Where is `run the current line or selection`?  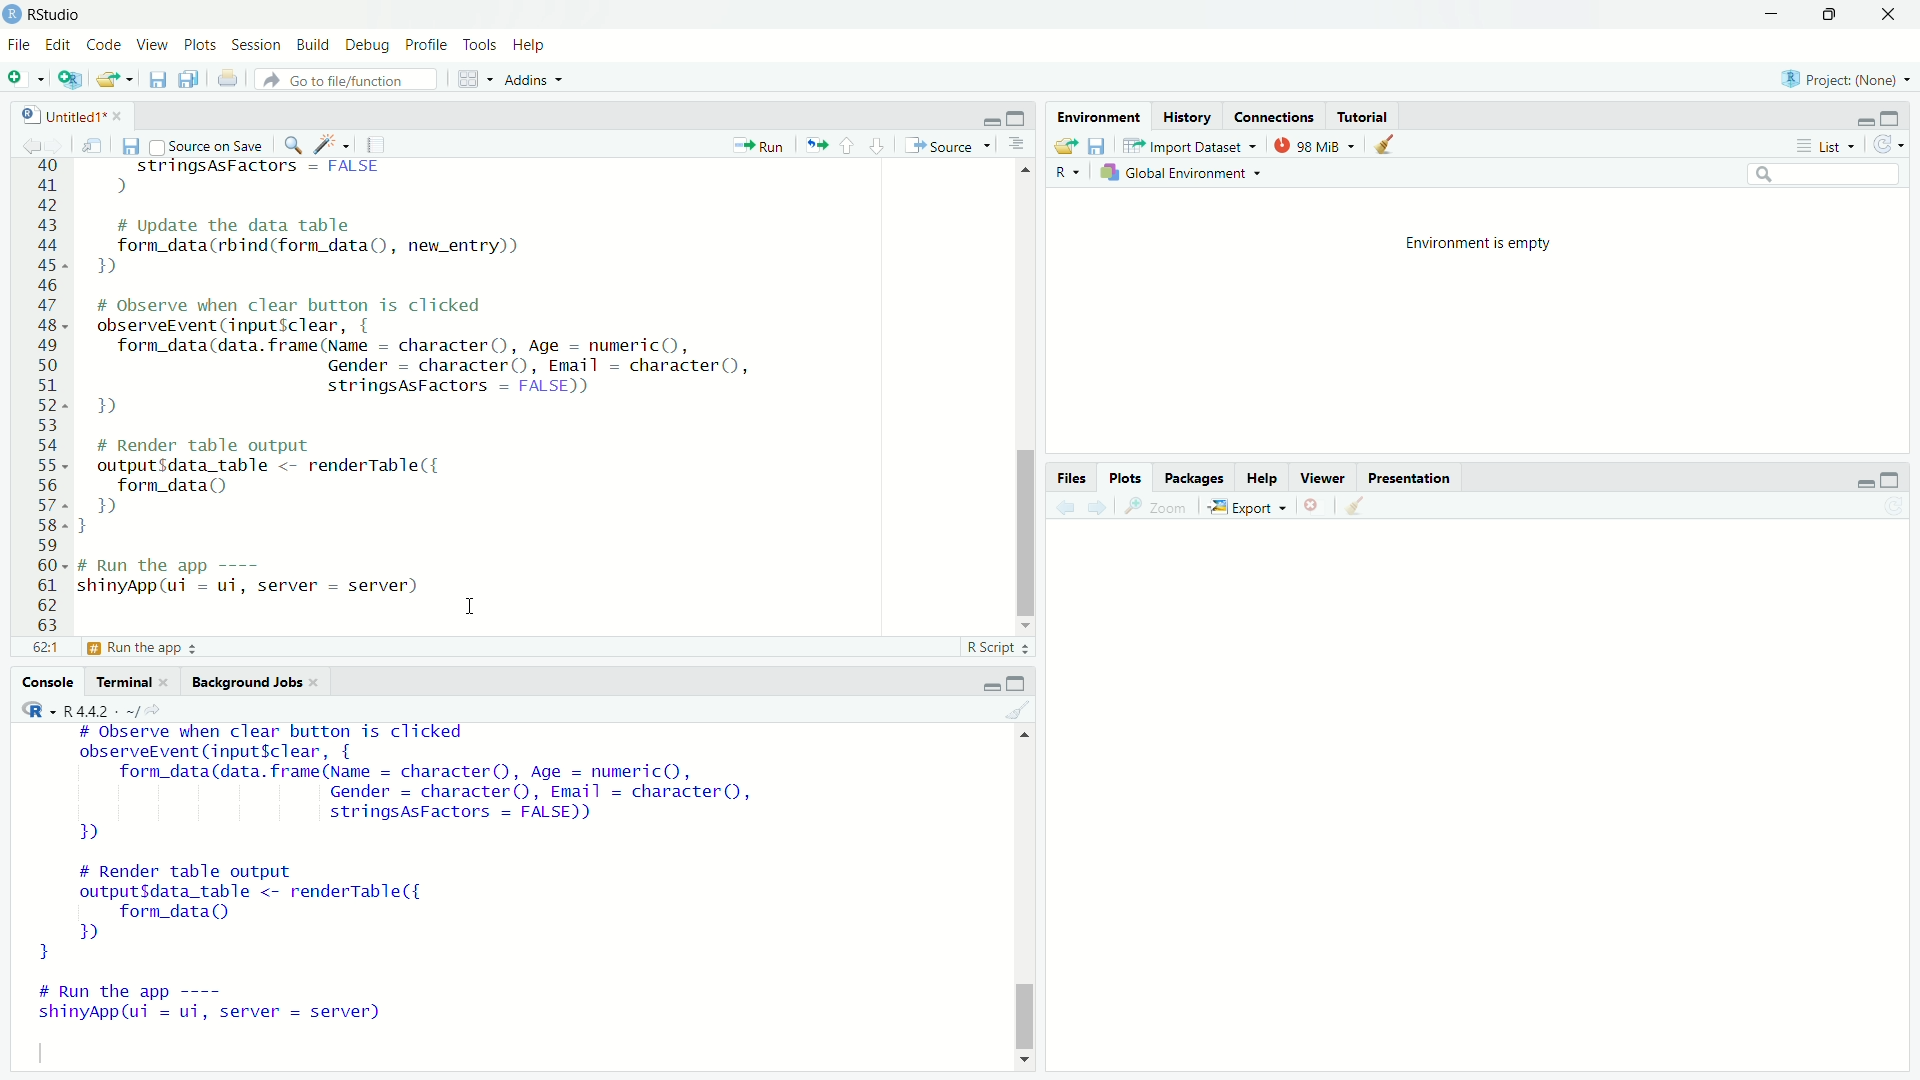
run the current line or selection is located at coordinates (756, 143).